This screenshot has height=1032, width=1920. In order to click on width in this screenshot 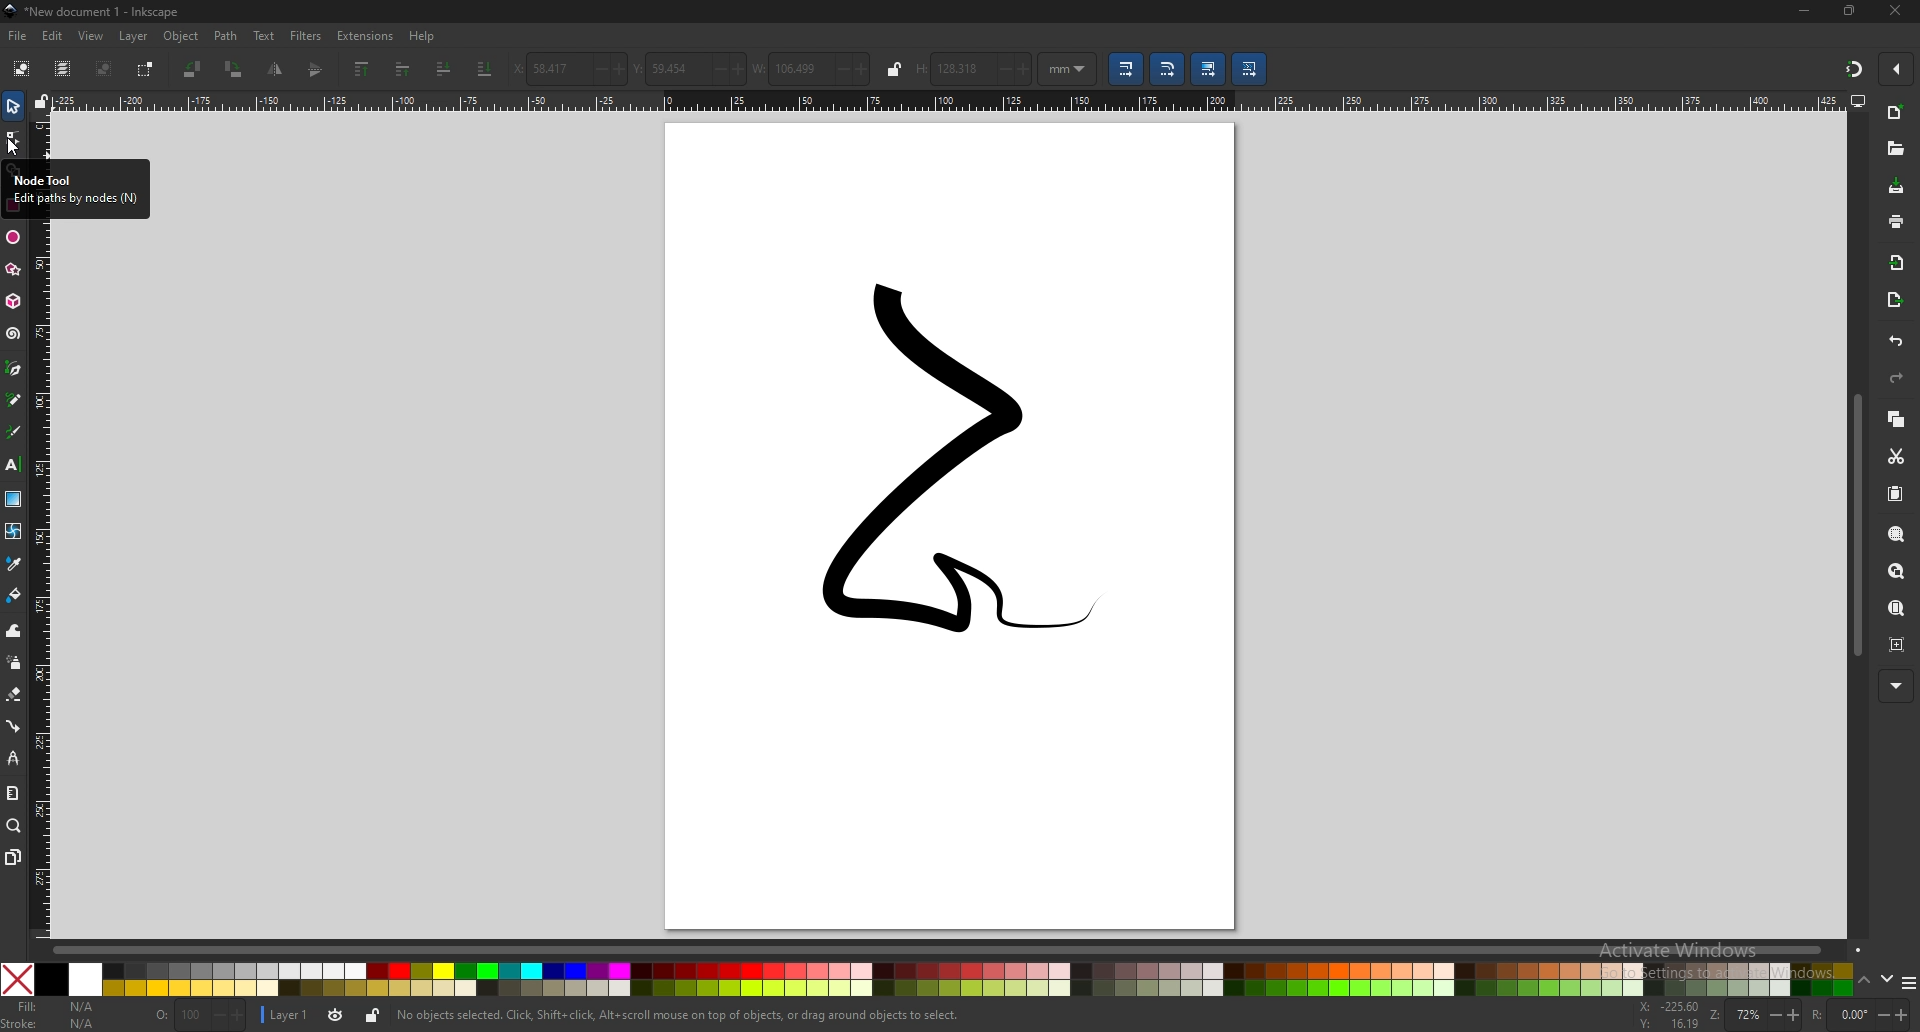, I will do `click(813, 68)`.